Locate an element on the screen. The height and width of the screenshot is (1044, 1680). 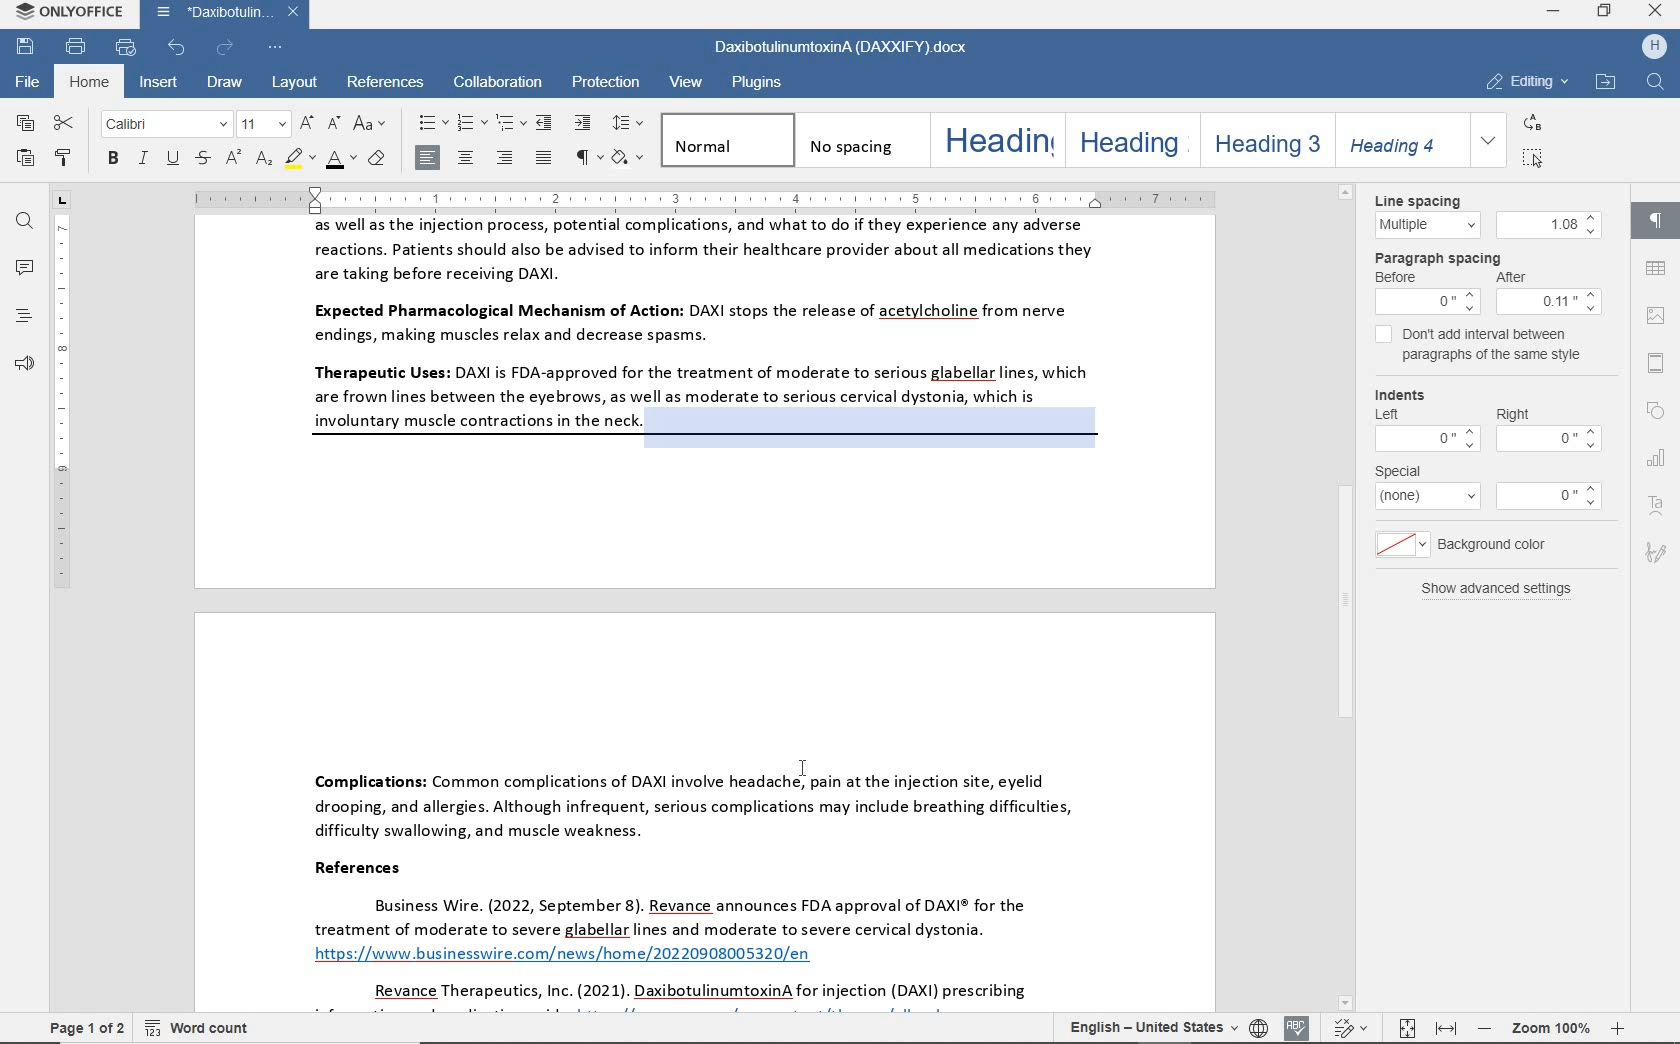
document name is located at coordinates (838, 49).